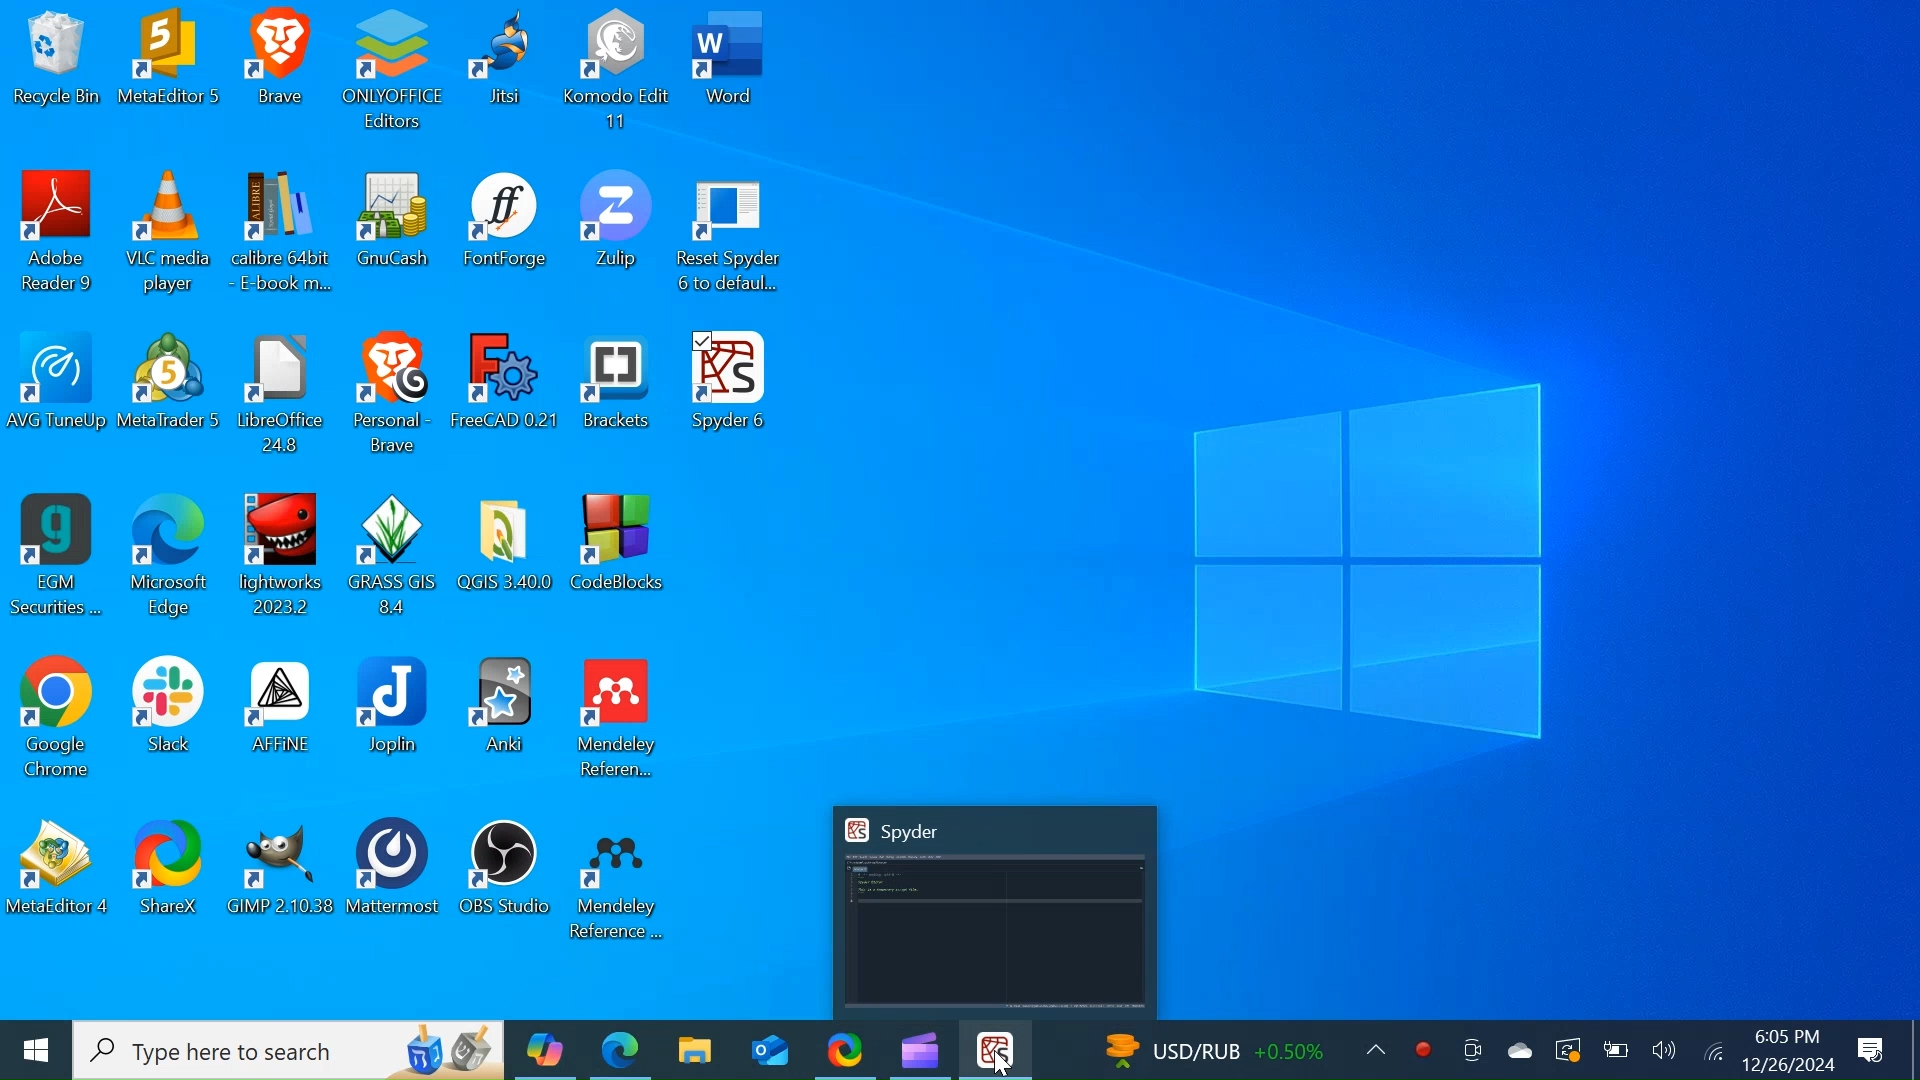 The image size is (1920, 1080). What do you see at coordinates (543, 1050) in the screenshot?
I see `Microsoft Copilot Desktop Icon` at bounding box center [543, 1050].